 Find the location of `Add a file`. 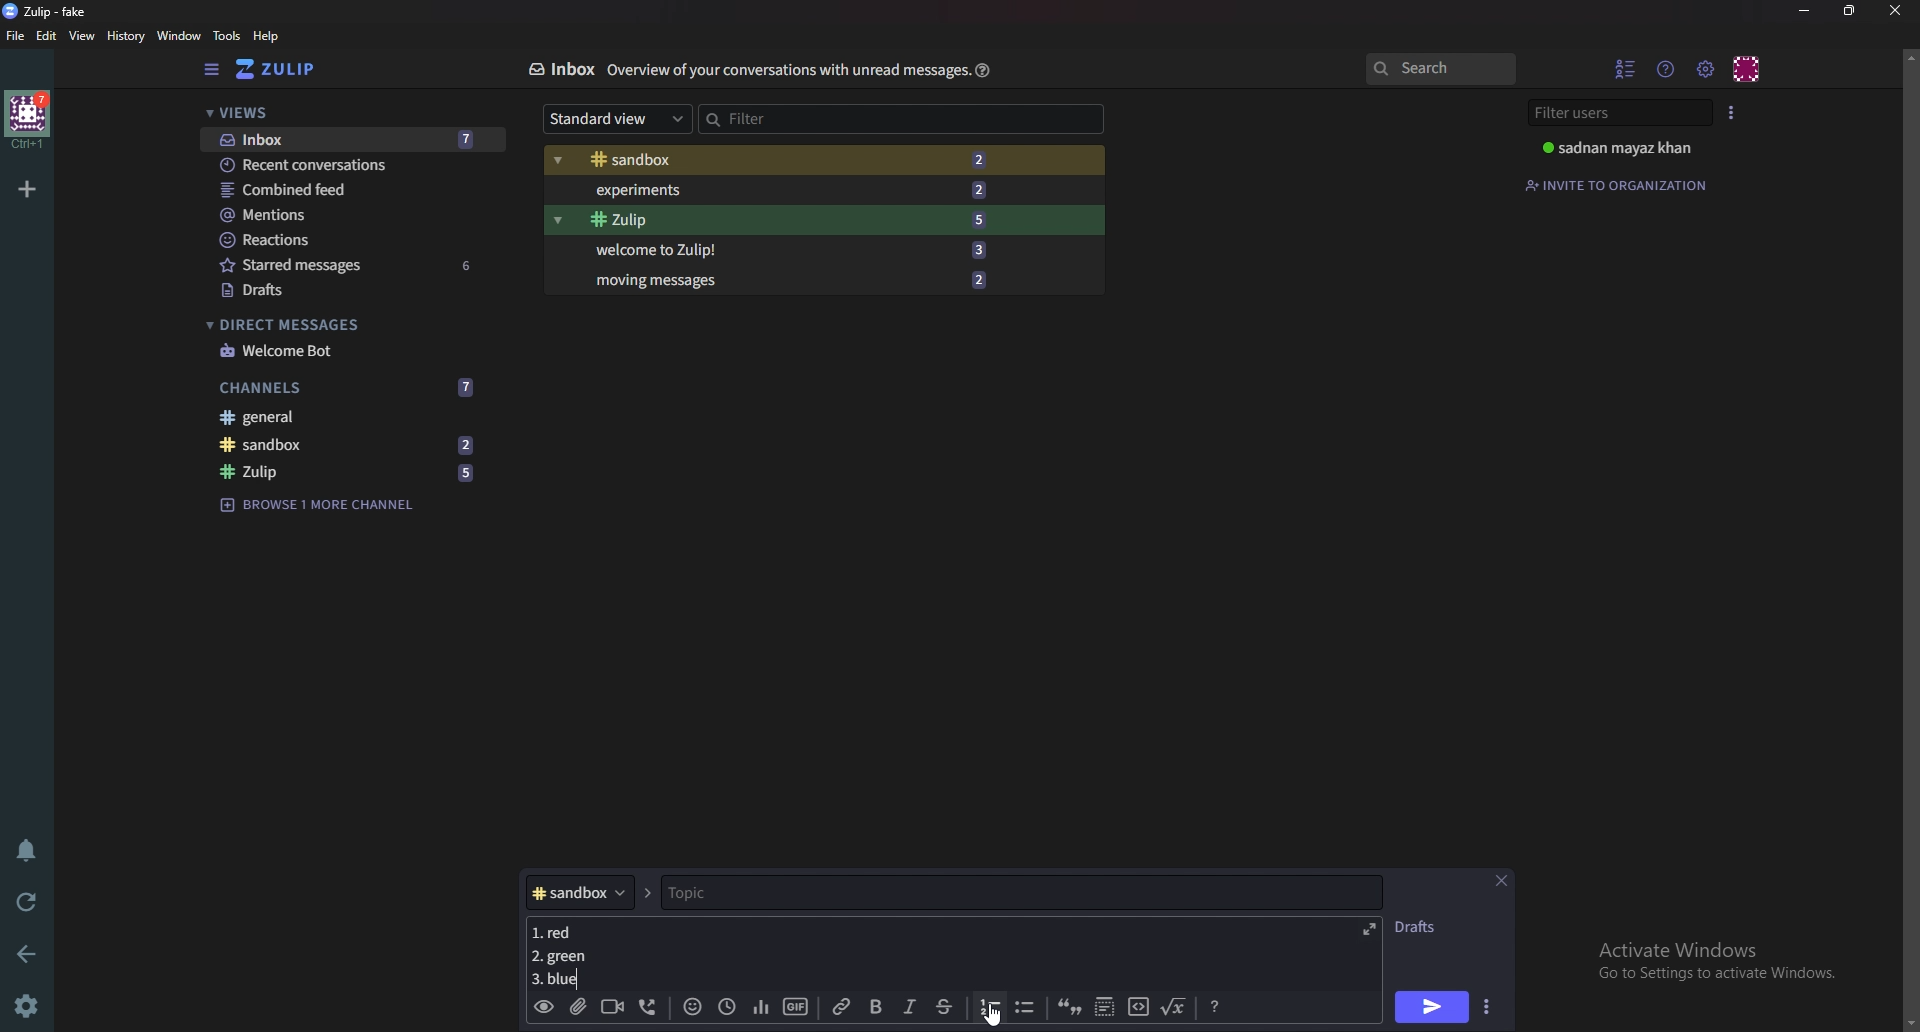

Add a file is located at coordinates (576, 1009).